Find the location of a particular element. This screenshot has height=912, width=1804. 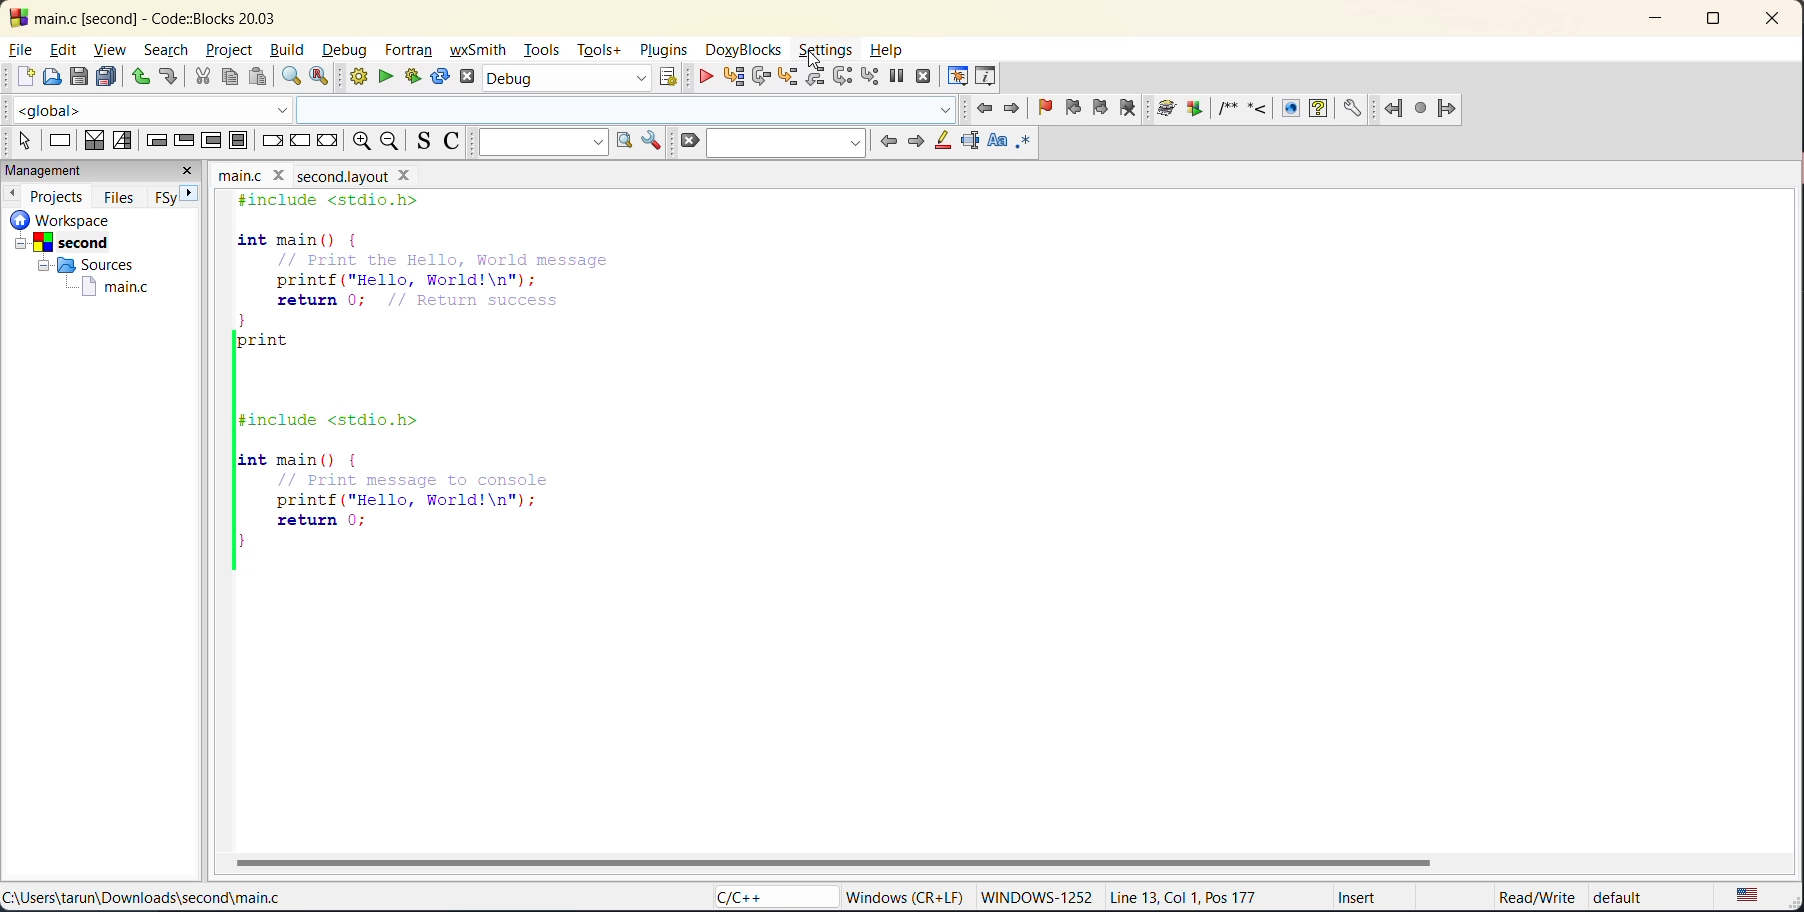

FSy is located at coordinates (167, 196).